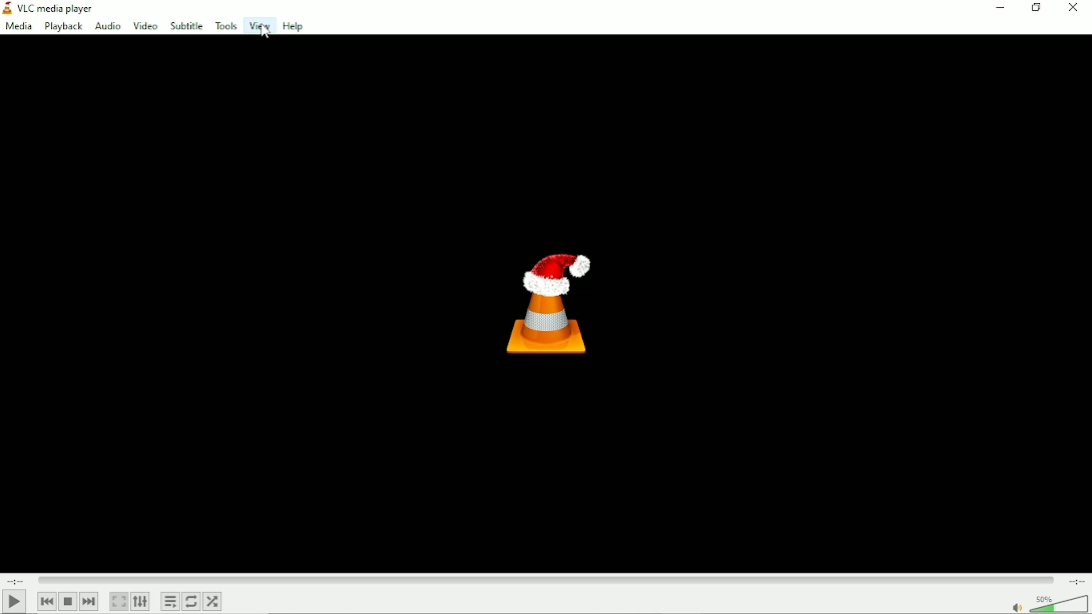 The height and width of the screenshot is (614, 1092). What do you see at coordinates (269, 36) in the screenshot?
I see `Cursor` at bounding box center [269, 36].